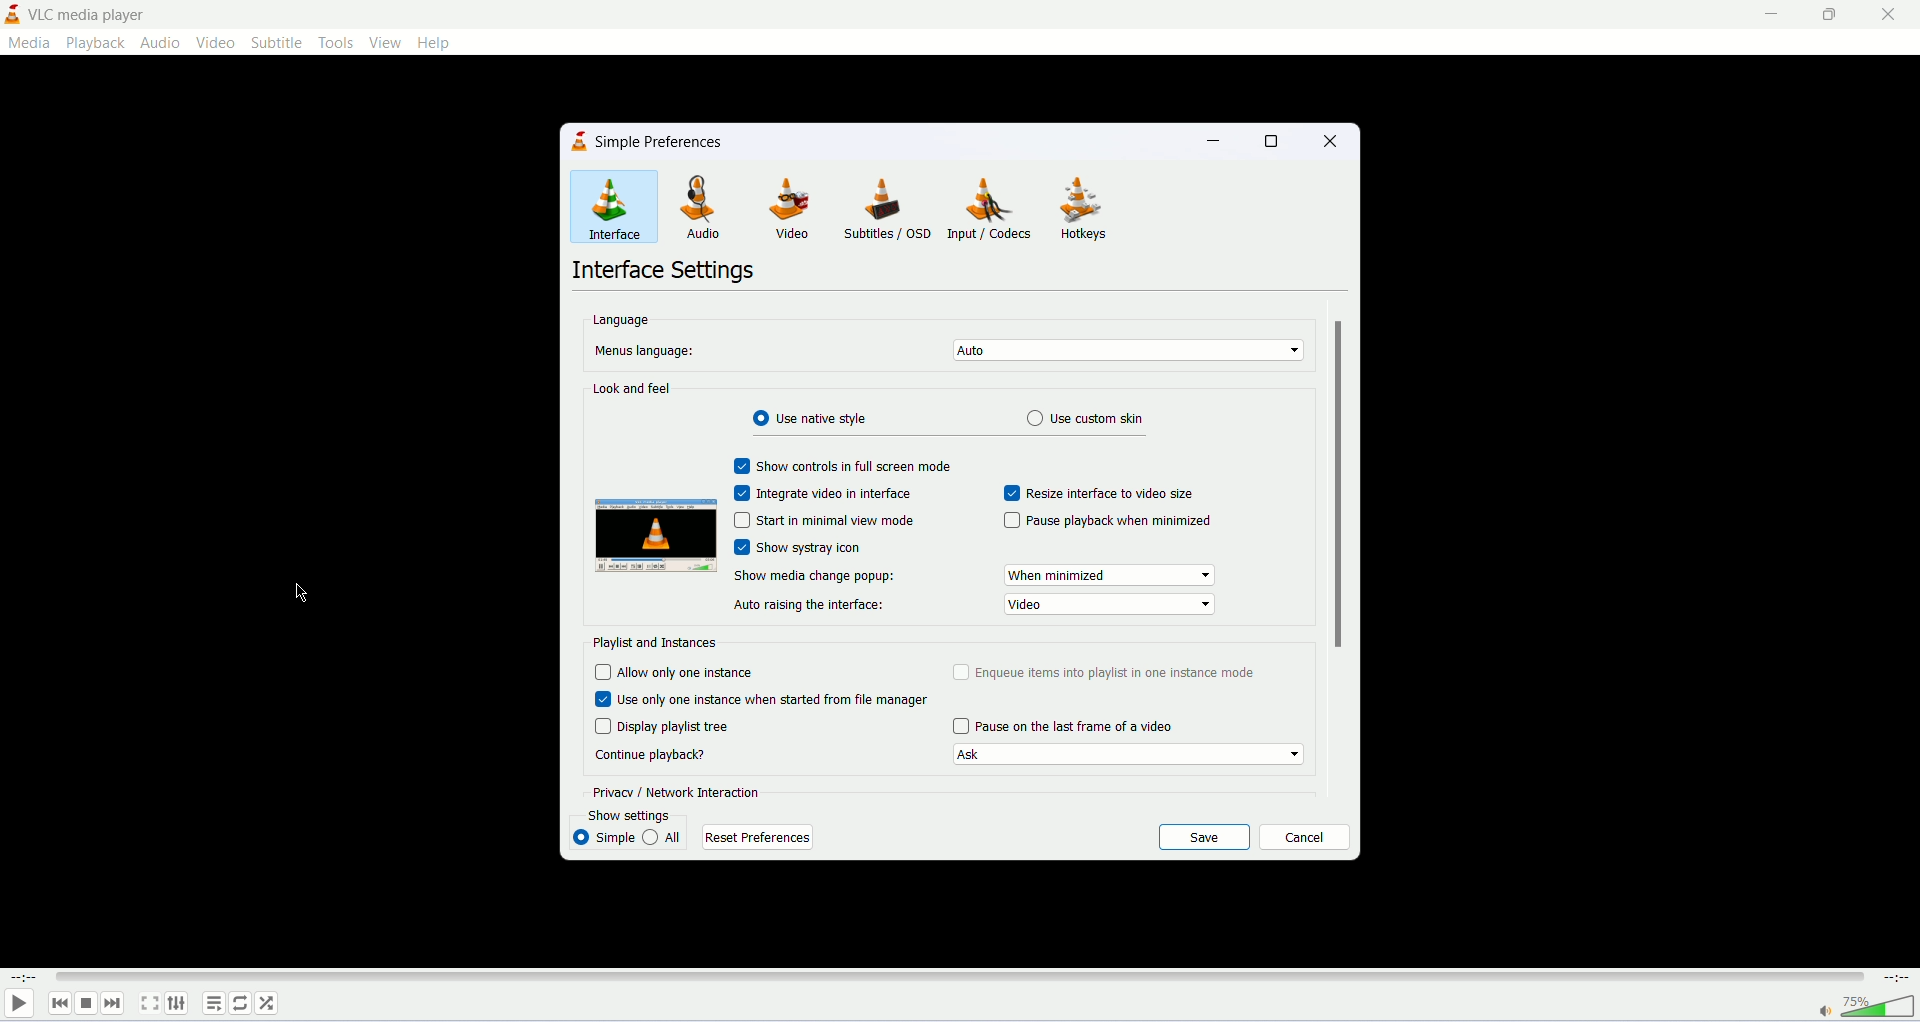 The width and height of the screenshot is (1920, 1022). Describe the element at coordinates (1771, 15) in the screenshot. I see `minimize` at that location.